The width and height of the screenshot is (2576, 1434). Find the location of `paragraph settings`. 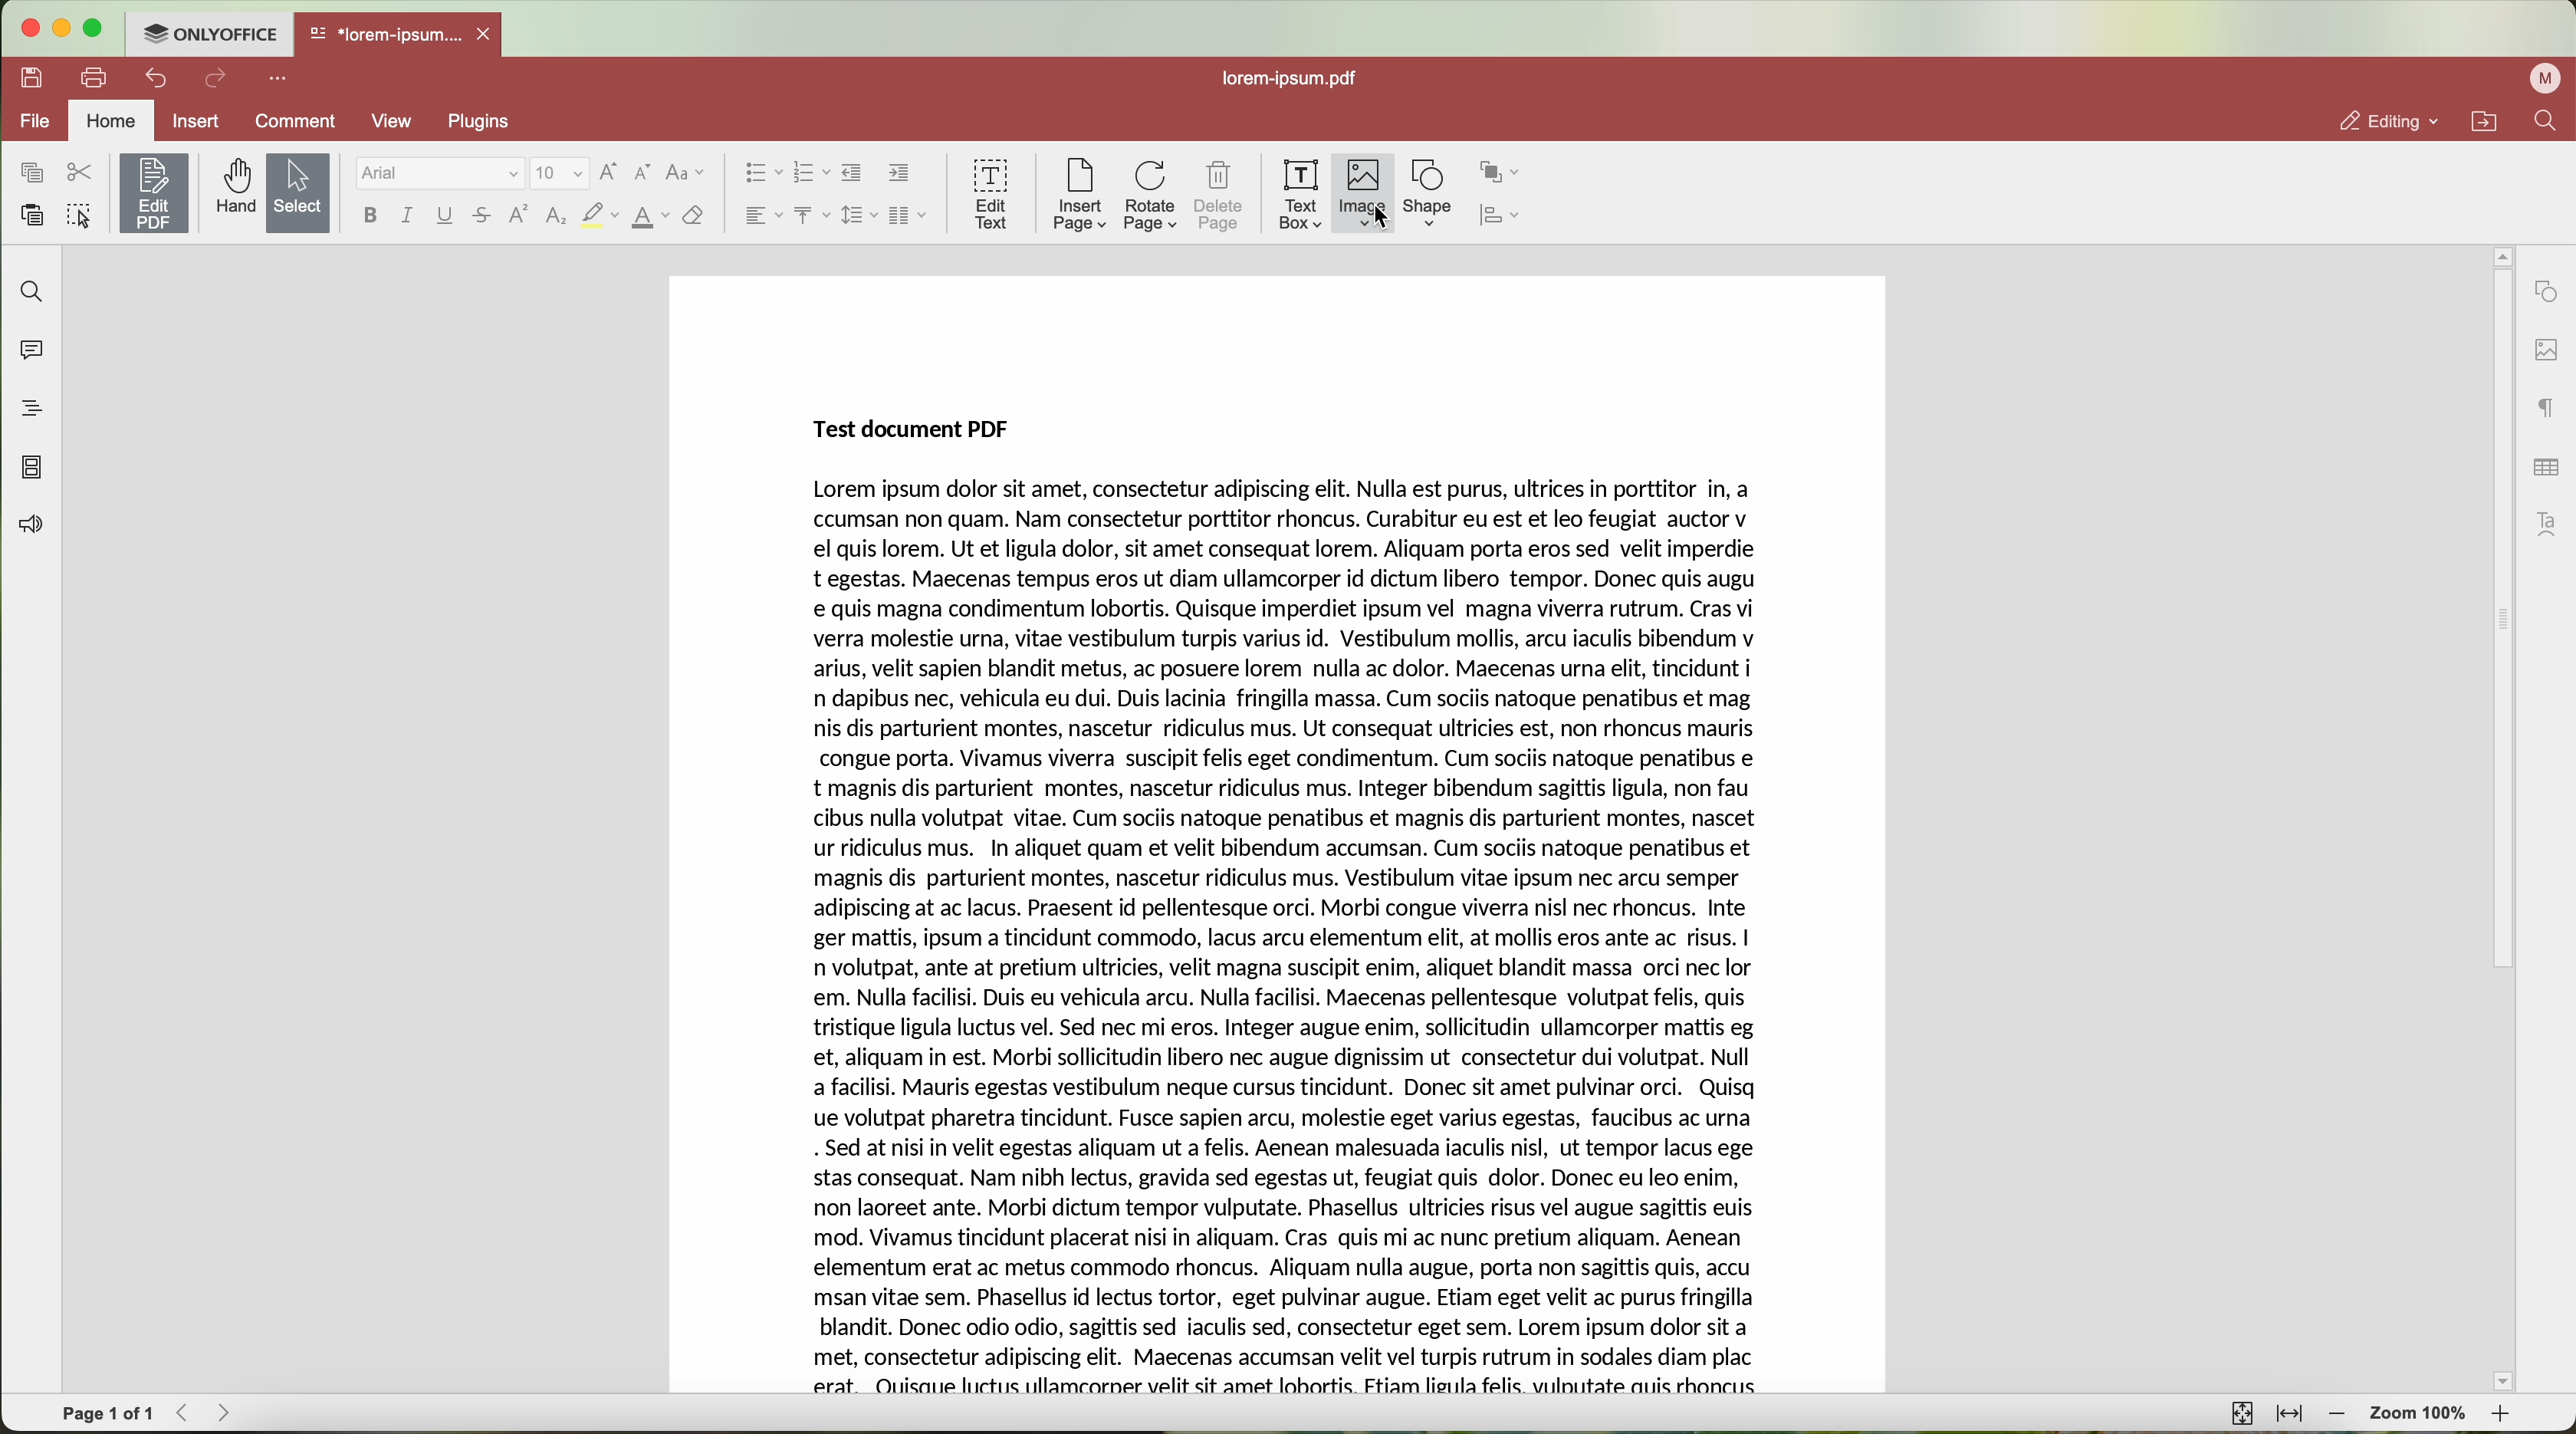

paragraph settings is located at coordinates (2548, 407).